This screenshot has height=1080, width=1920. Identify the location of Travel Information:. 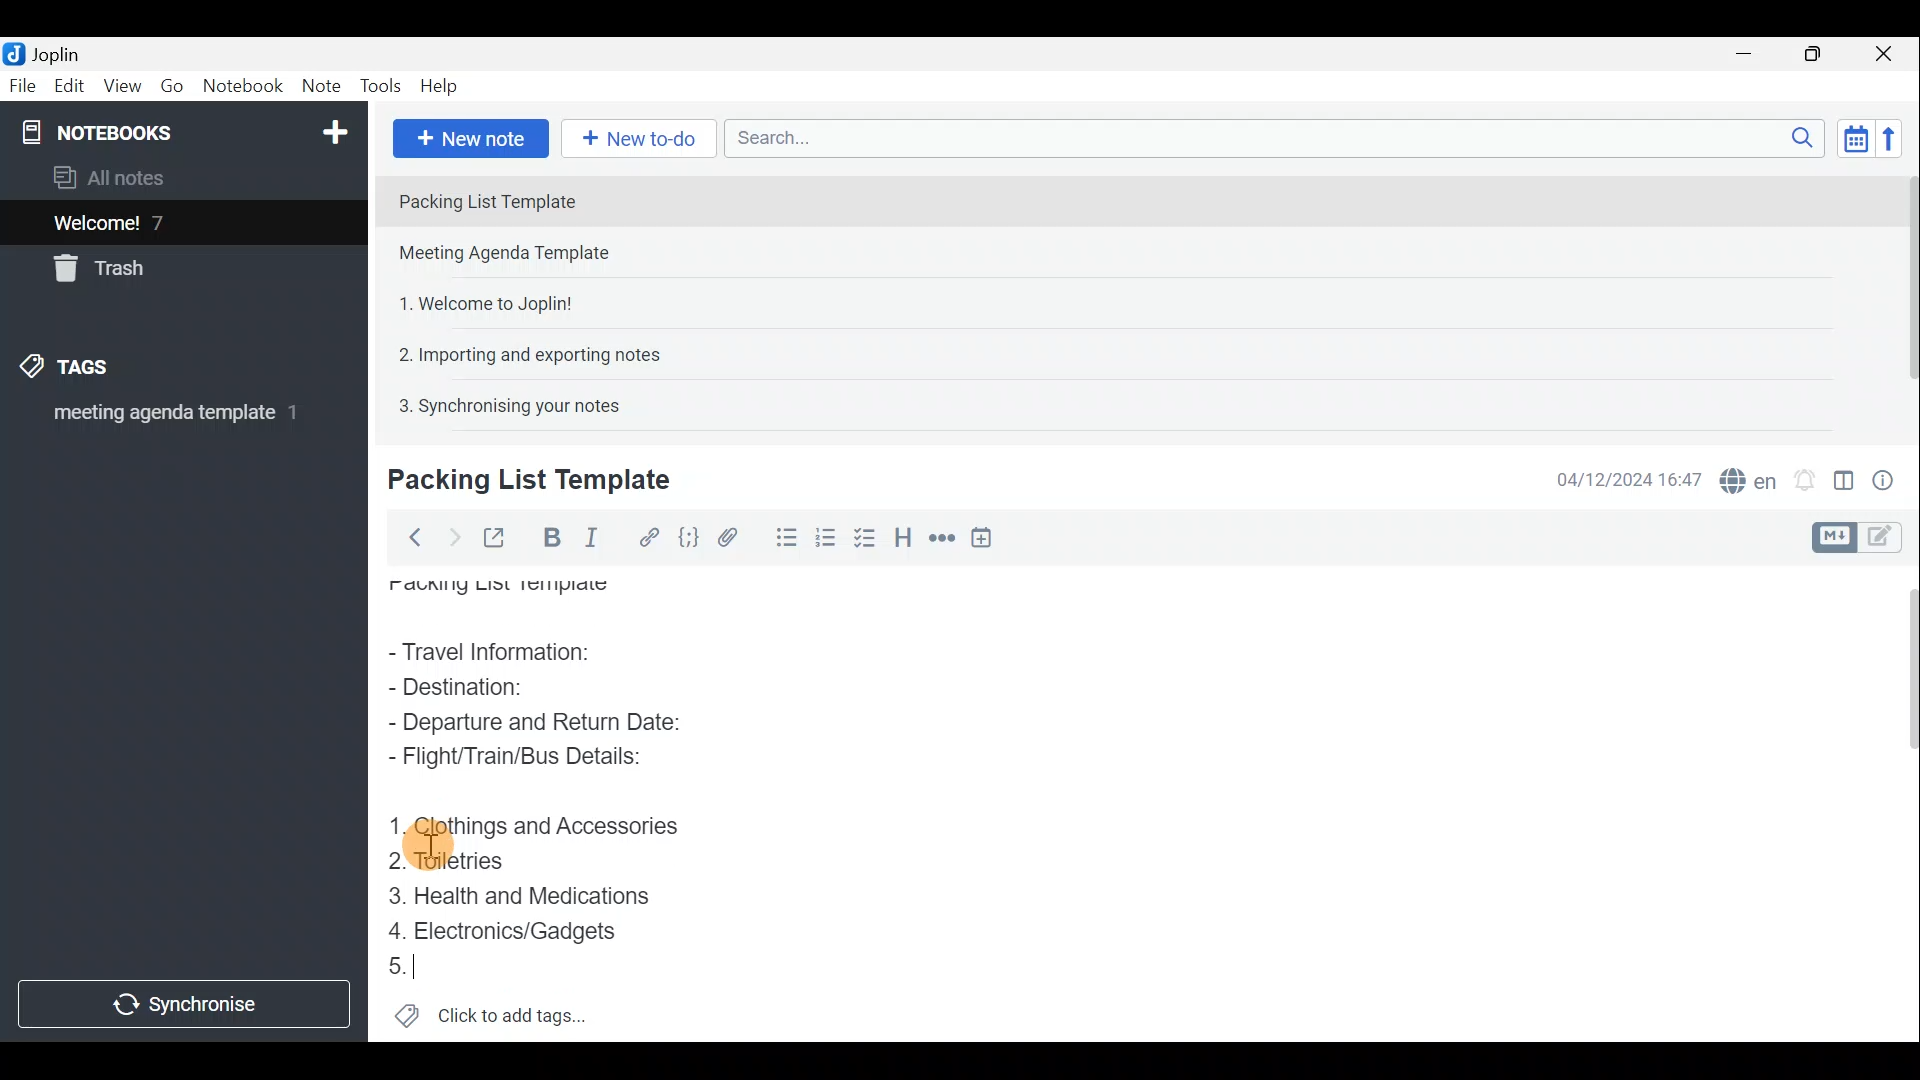
(514, 650).